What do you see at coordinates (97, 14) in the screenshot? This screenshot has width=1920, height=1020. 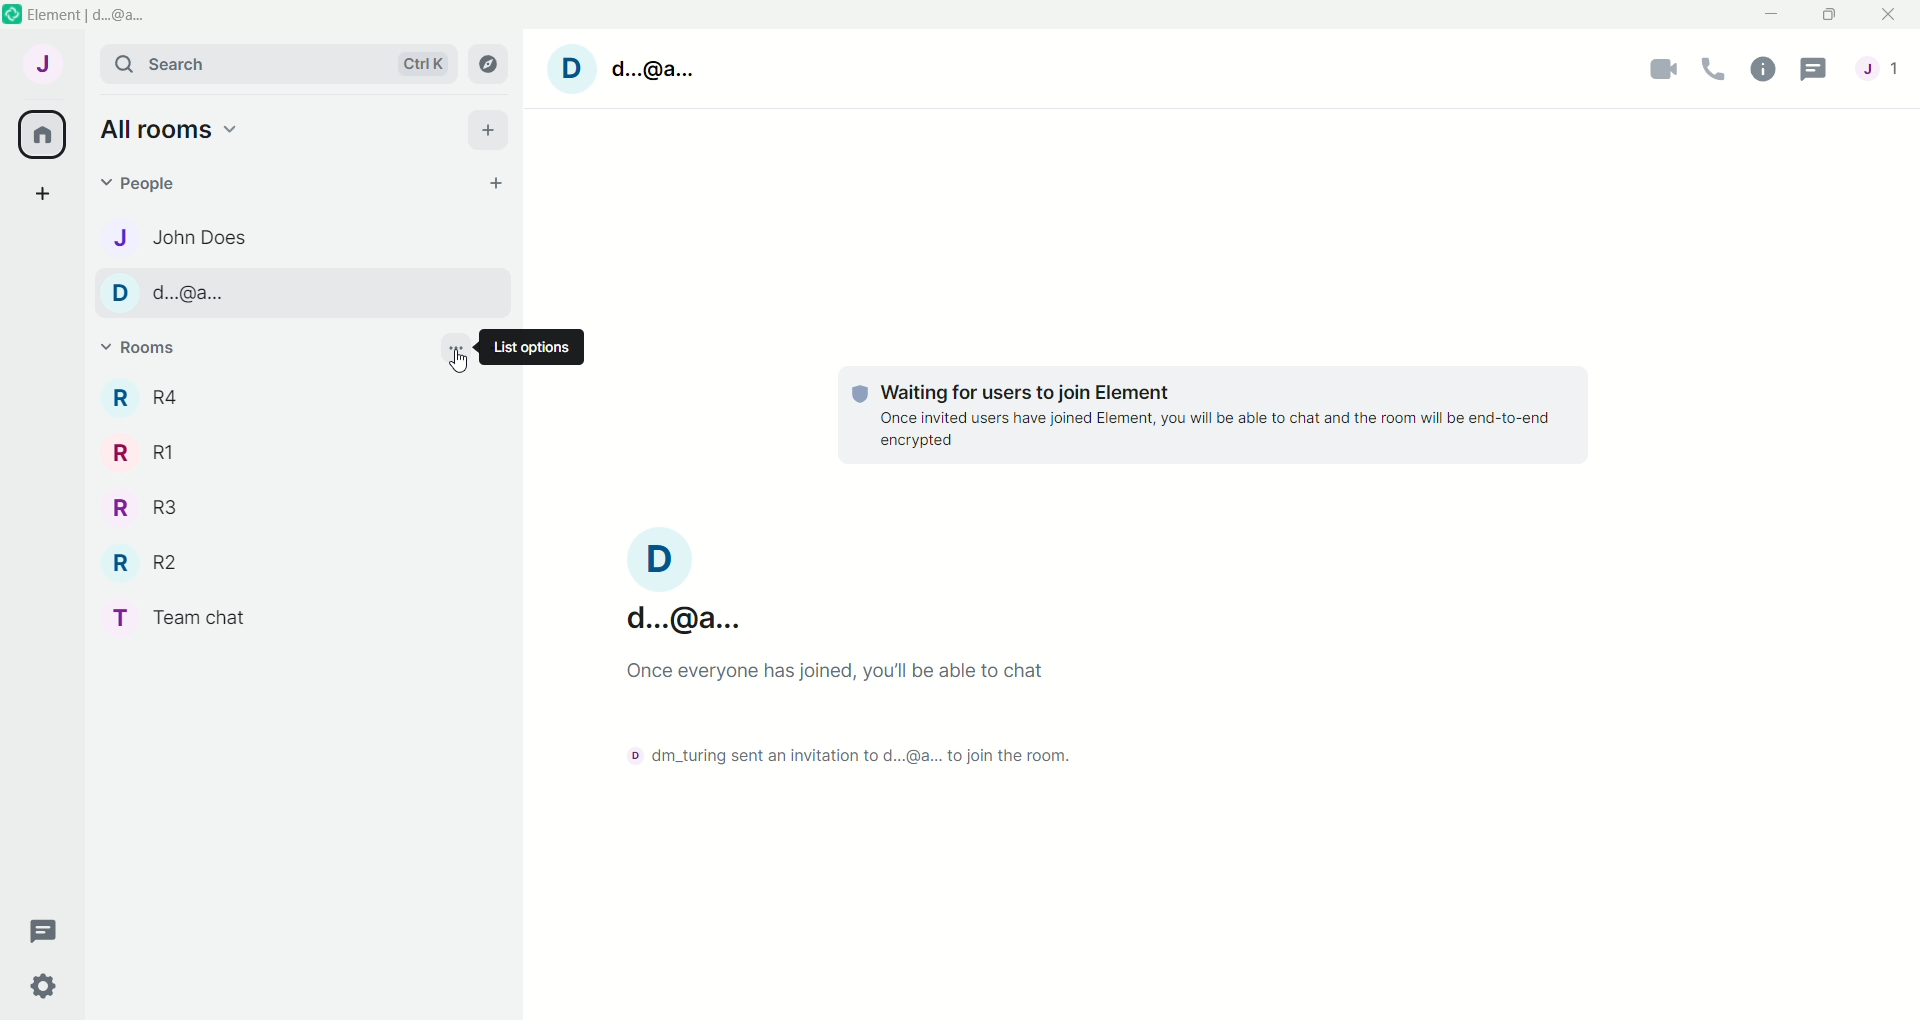 I see `element | d...@a...` at bounding box center [97, 14].